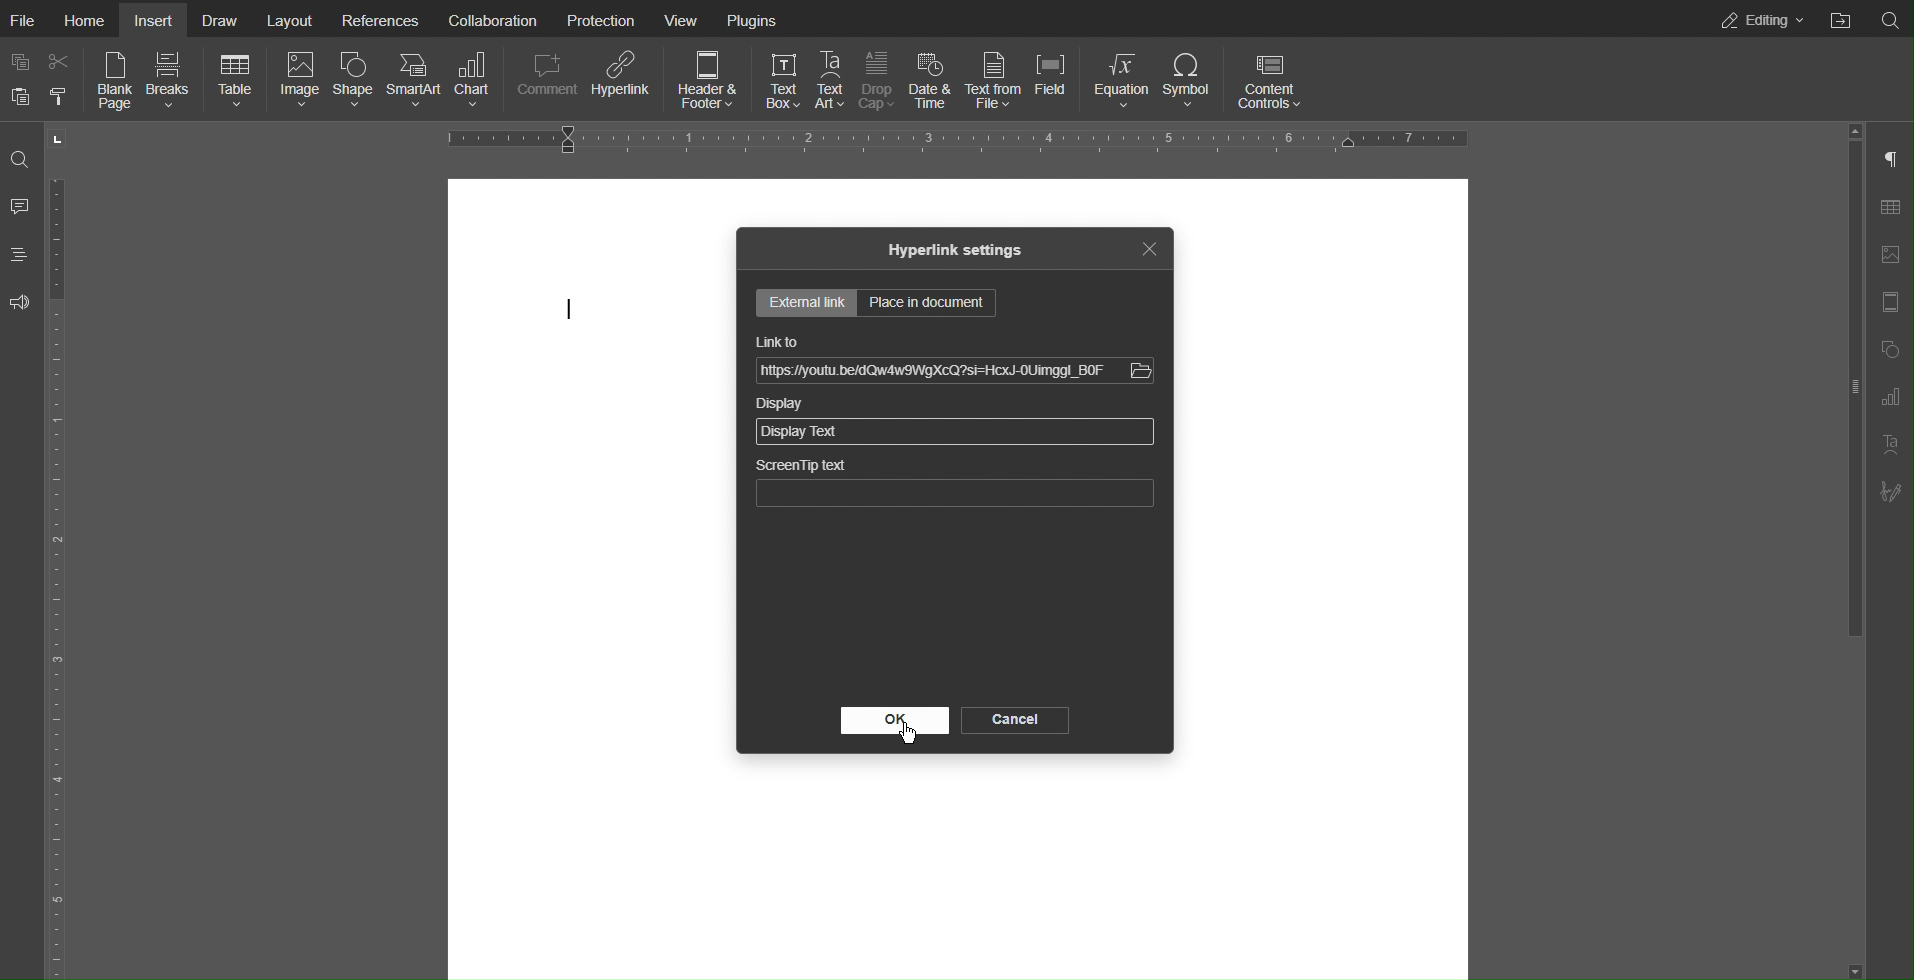 The height and width of the screenshot is (980, 1914). I want to click on Link to, so click(776, 340).